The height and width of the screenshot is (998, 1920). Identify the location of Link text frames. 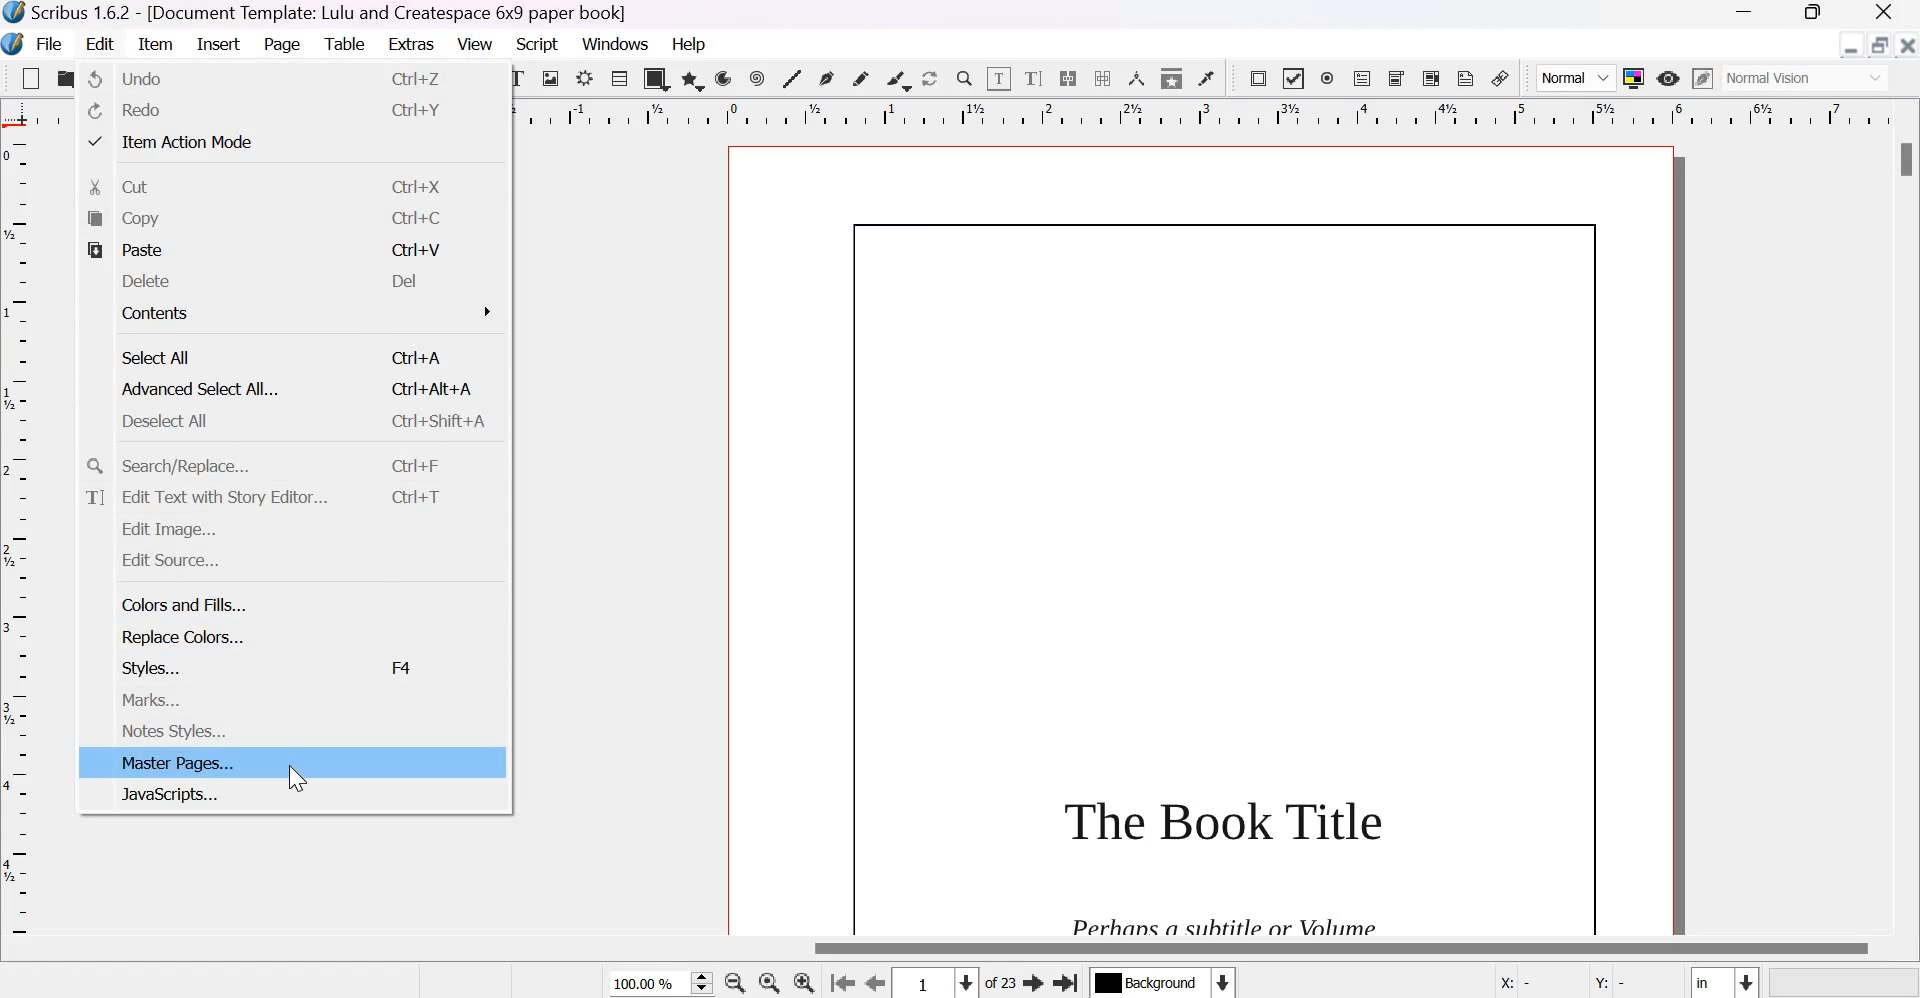
(1066, 78).